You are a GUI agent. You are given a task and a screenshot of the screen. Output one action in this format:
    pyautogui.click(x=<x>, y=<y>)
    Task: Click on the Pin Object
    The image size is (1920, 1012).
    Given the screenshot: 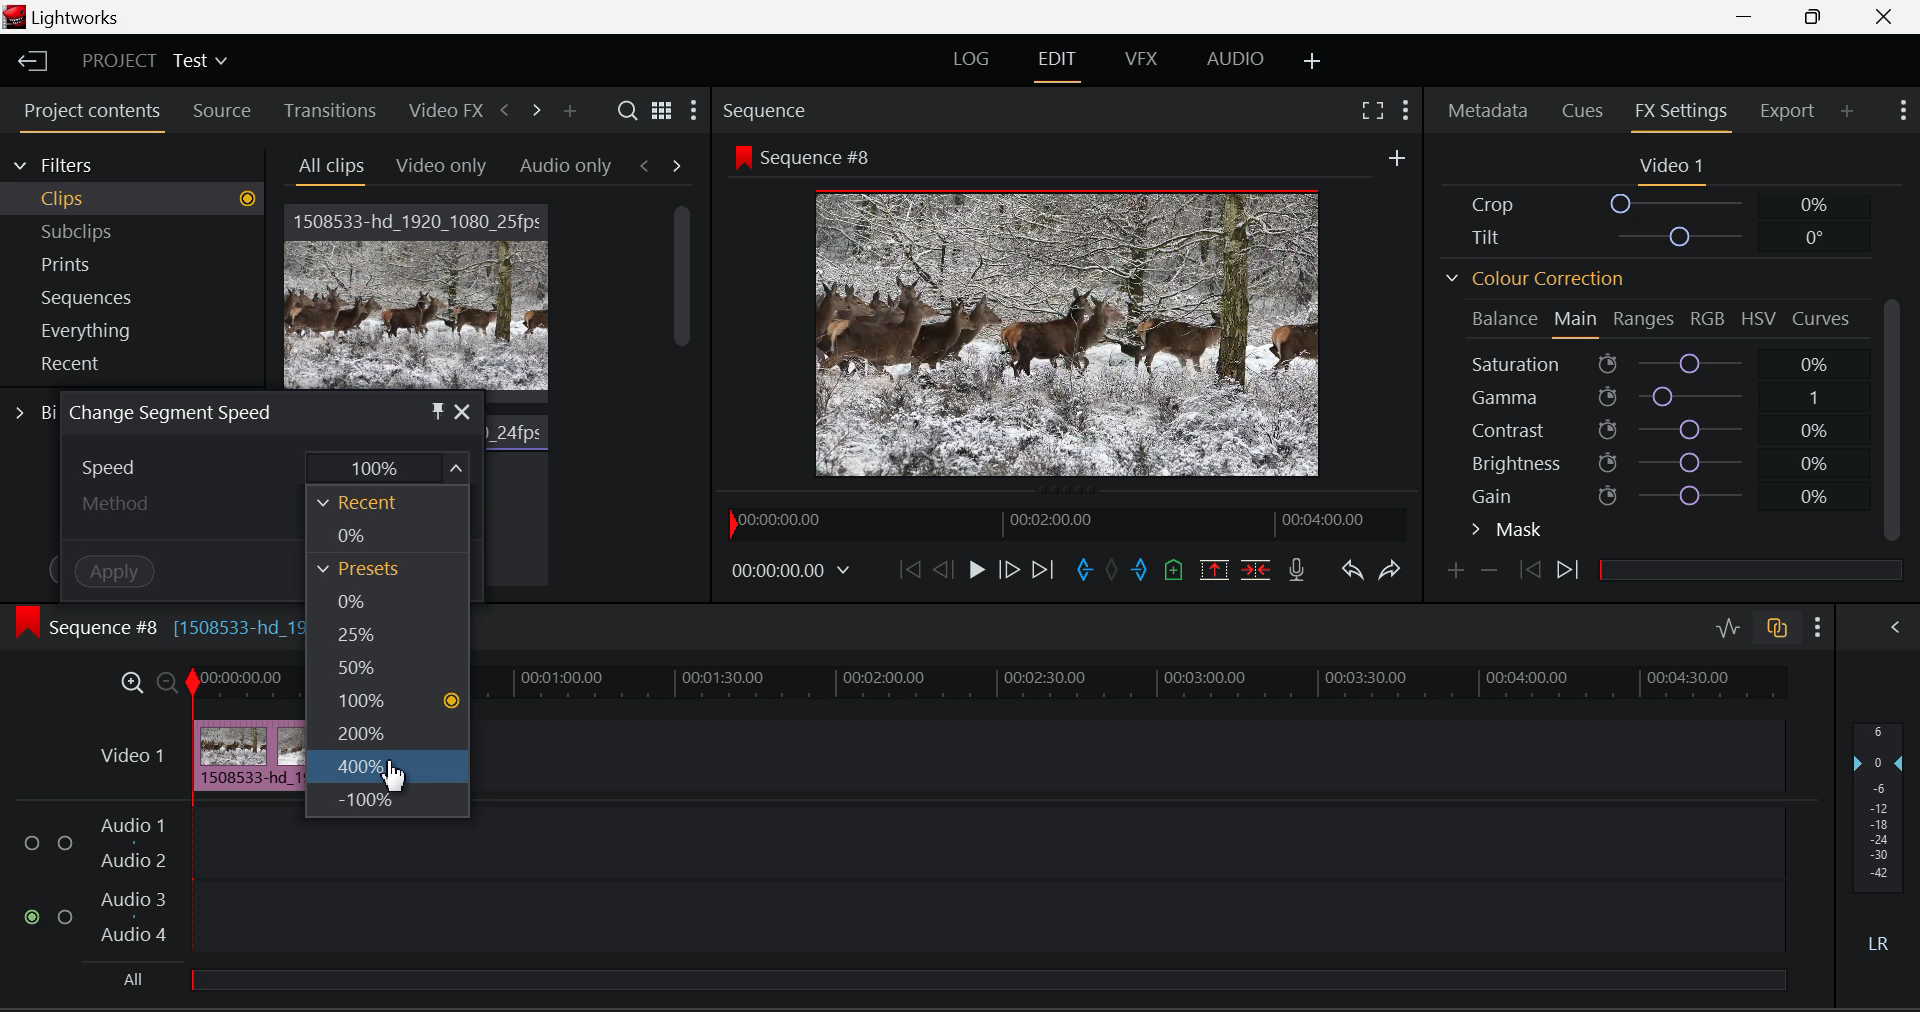 What is the action you would take?
    pyautogui.click(x=437, y=413)
    